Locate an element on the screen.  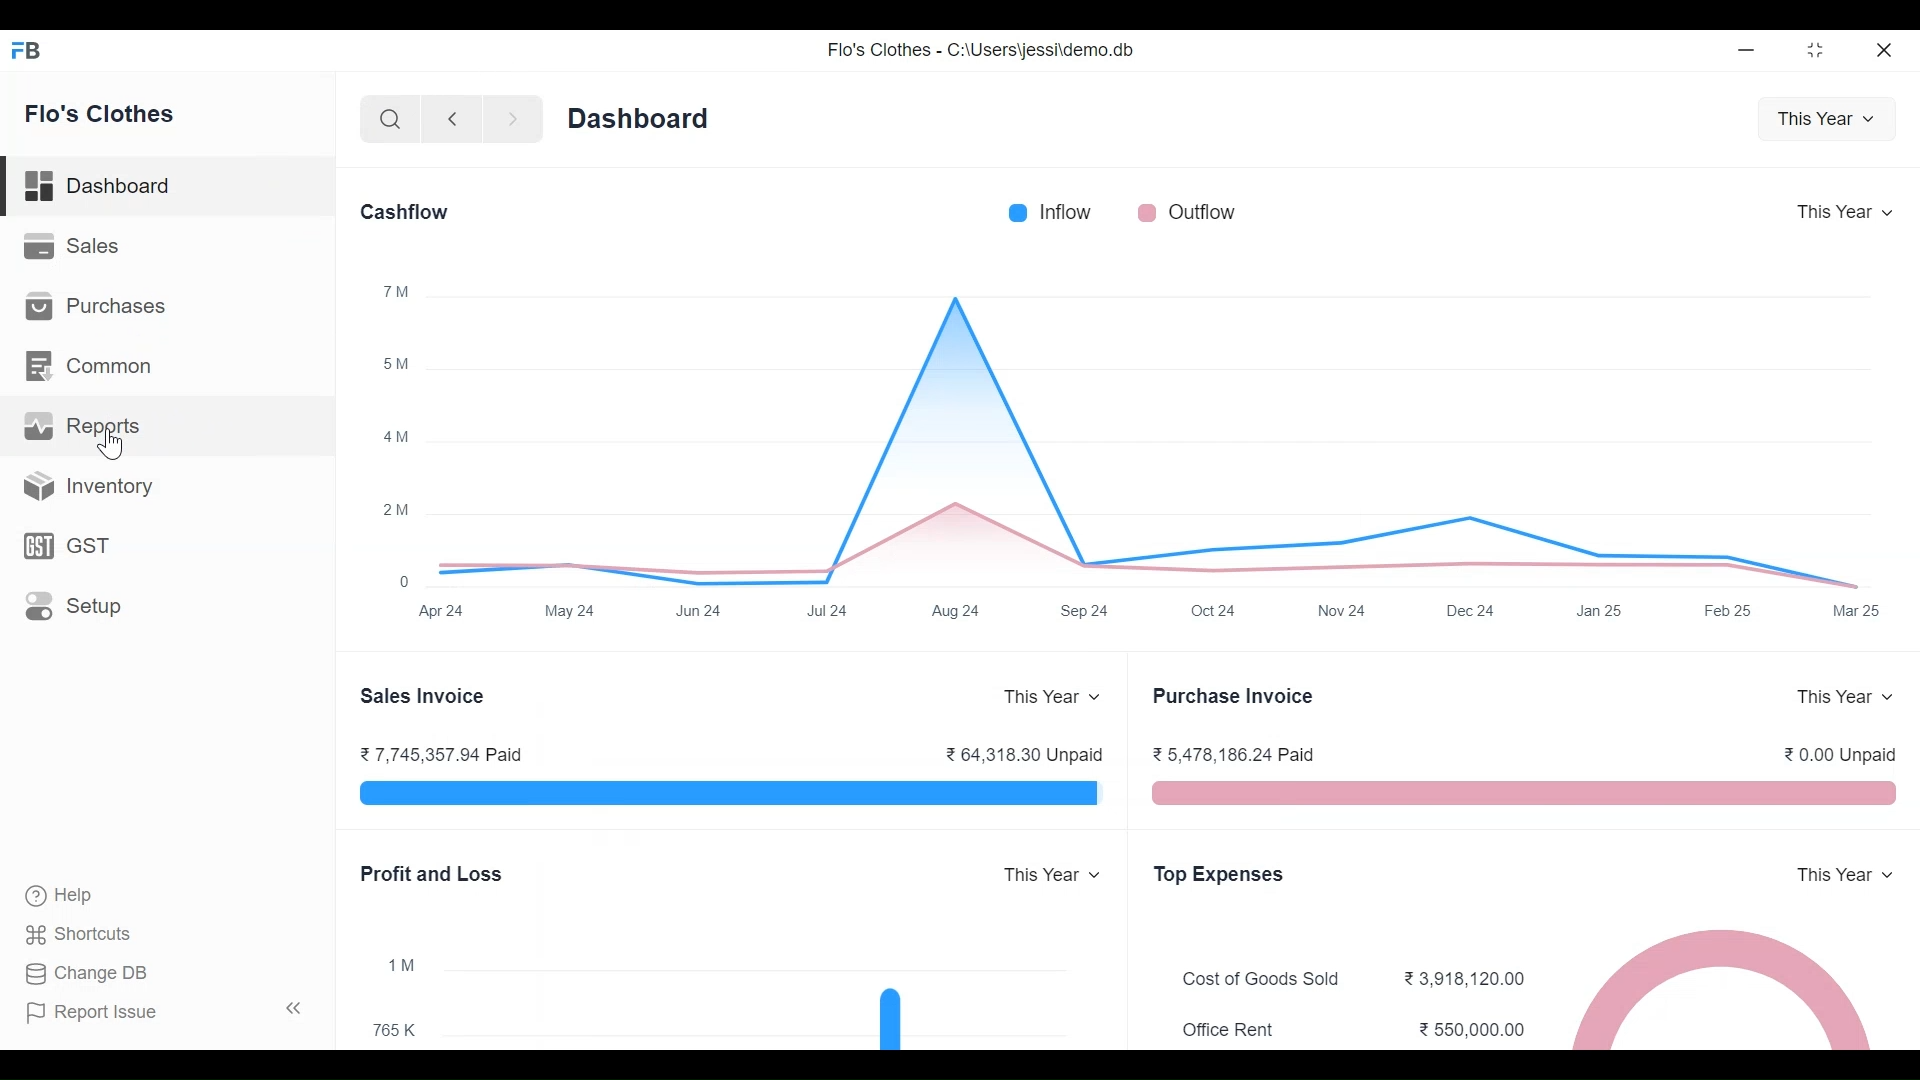
Flo's Clothes is located at coordinates (102, 116).